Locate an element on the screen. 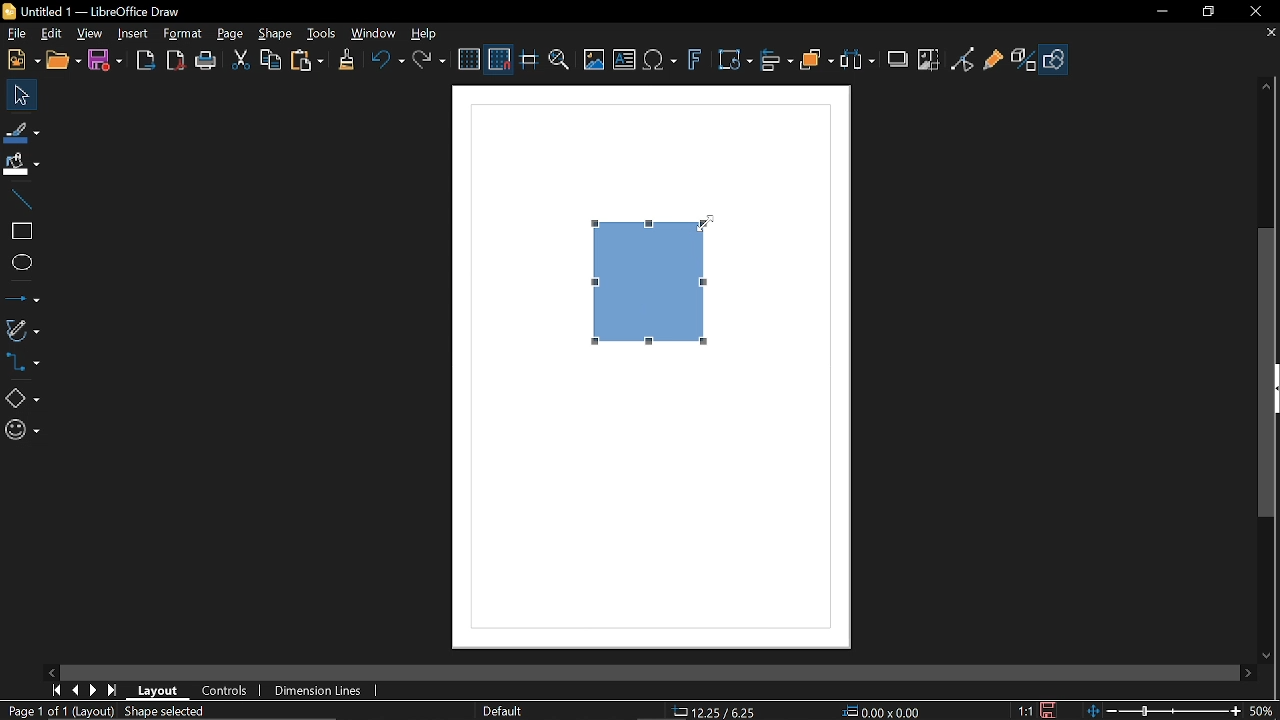 This screenshot has width=1280, height=720. Zoom control is located at coordinates (1160, 711).